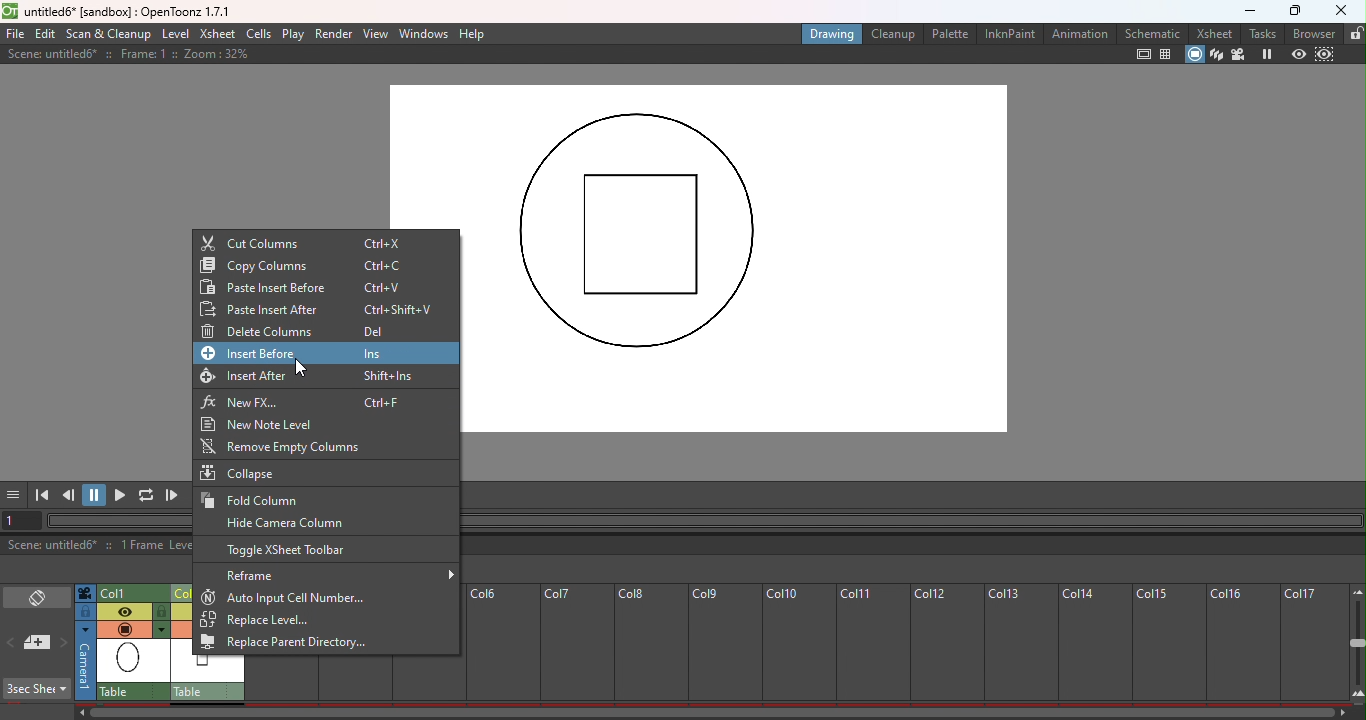 The height and width of the screenshot is (720, 1366). I want to click on New FX, so click(308, 402).